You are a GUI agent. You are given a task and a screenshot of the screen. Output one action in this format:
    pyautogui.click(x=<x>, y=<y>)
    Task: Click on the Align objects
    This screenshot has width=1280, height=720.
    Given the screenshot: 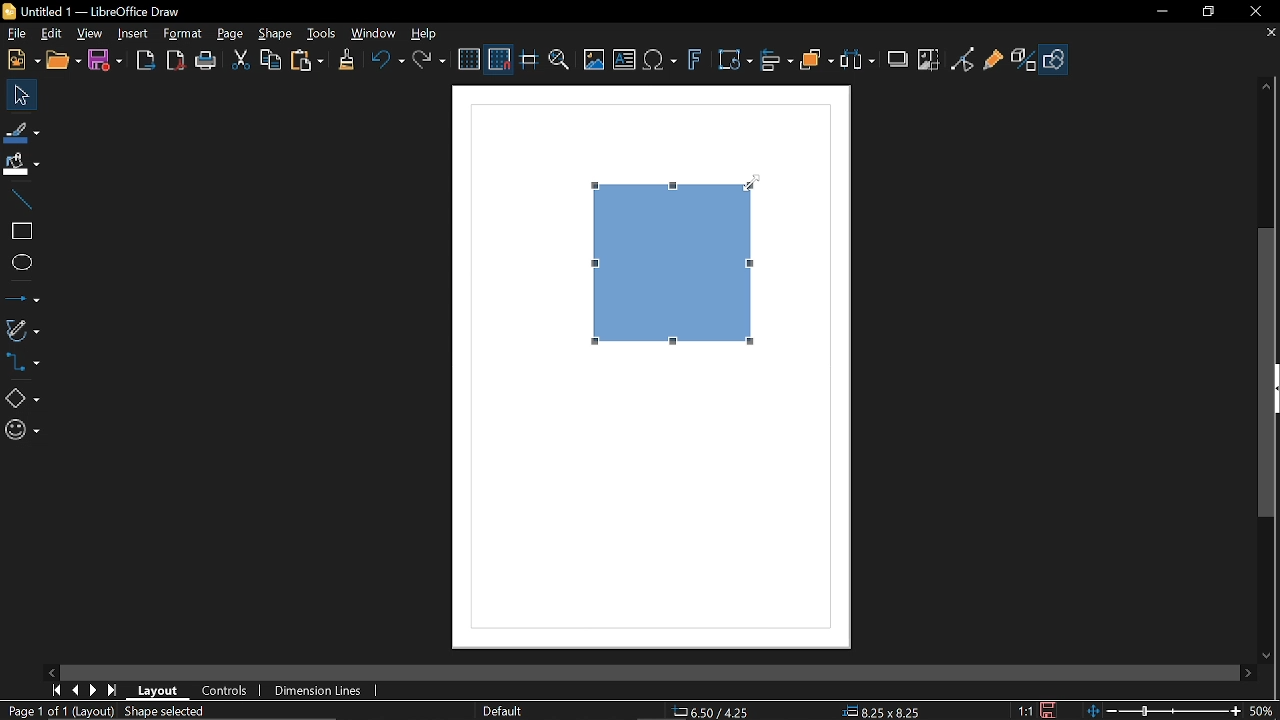 What is the action you would take?
    pyautogui.click(x=777, y=61)
    